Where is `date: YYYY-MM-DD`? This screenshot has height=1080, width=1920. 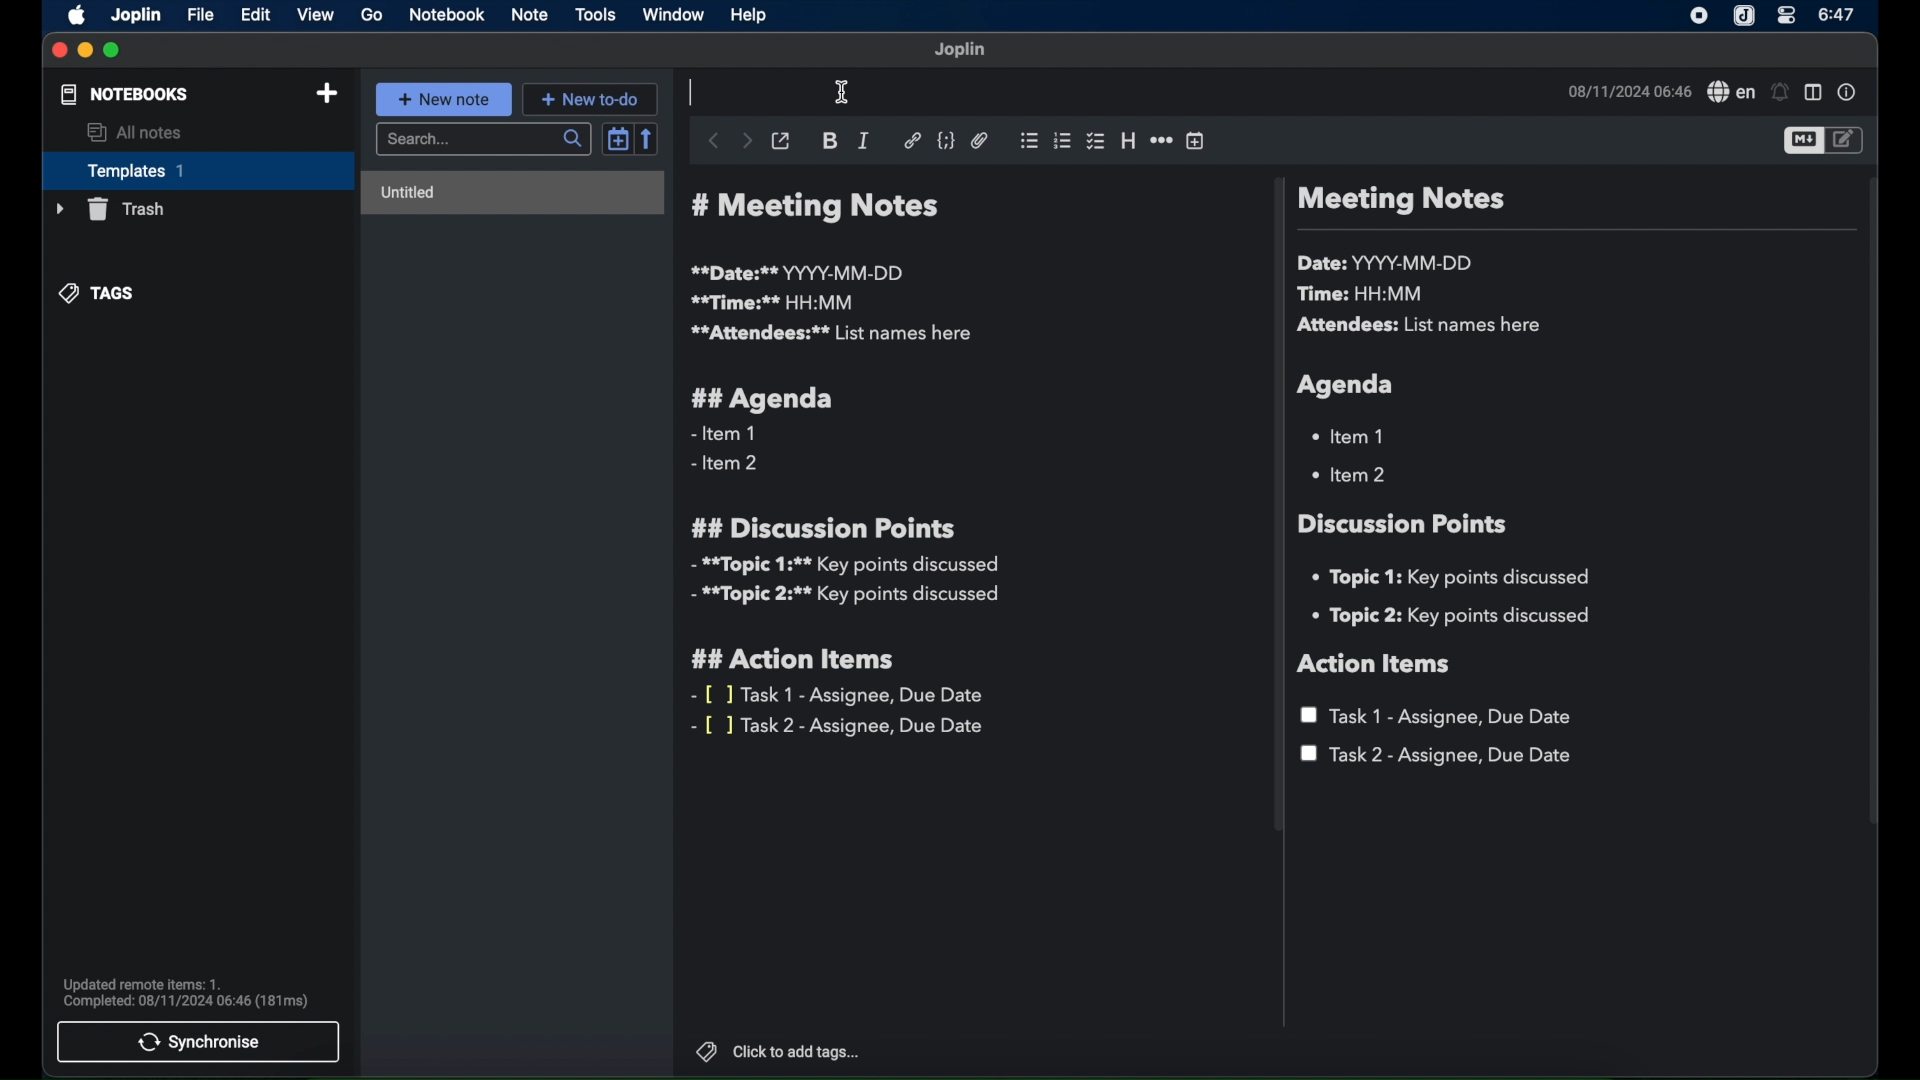 date: YYYY-MM-DD is located at coordinates (1388, 263).